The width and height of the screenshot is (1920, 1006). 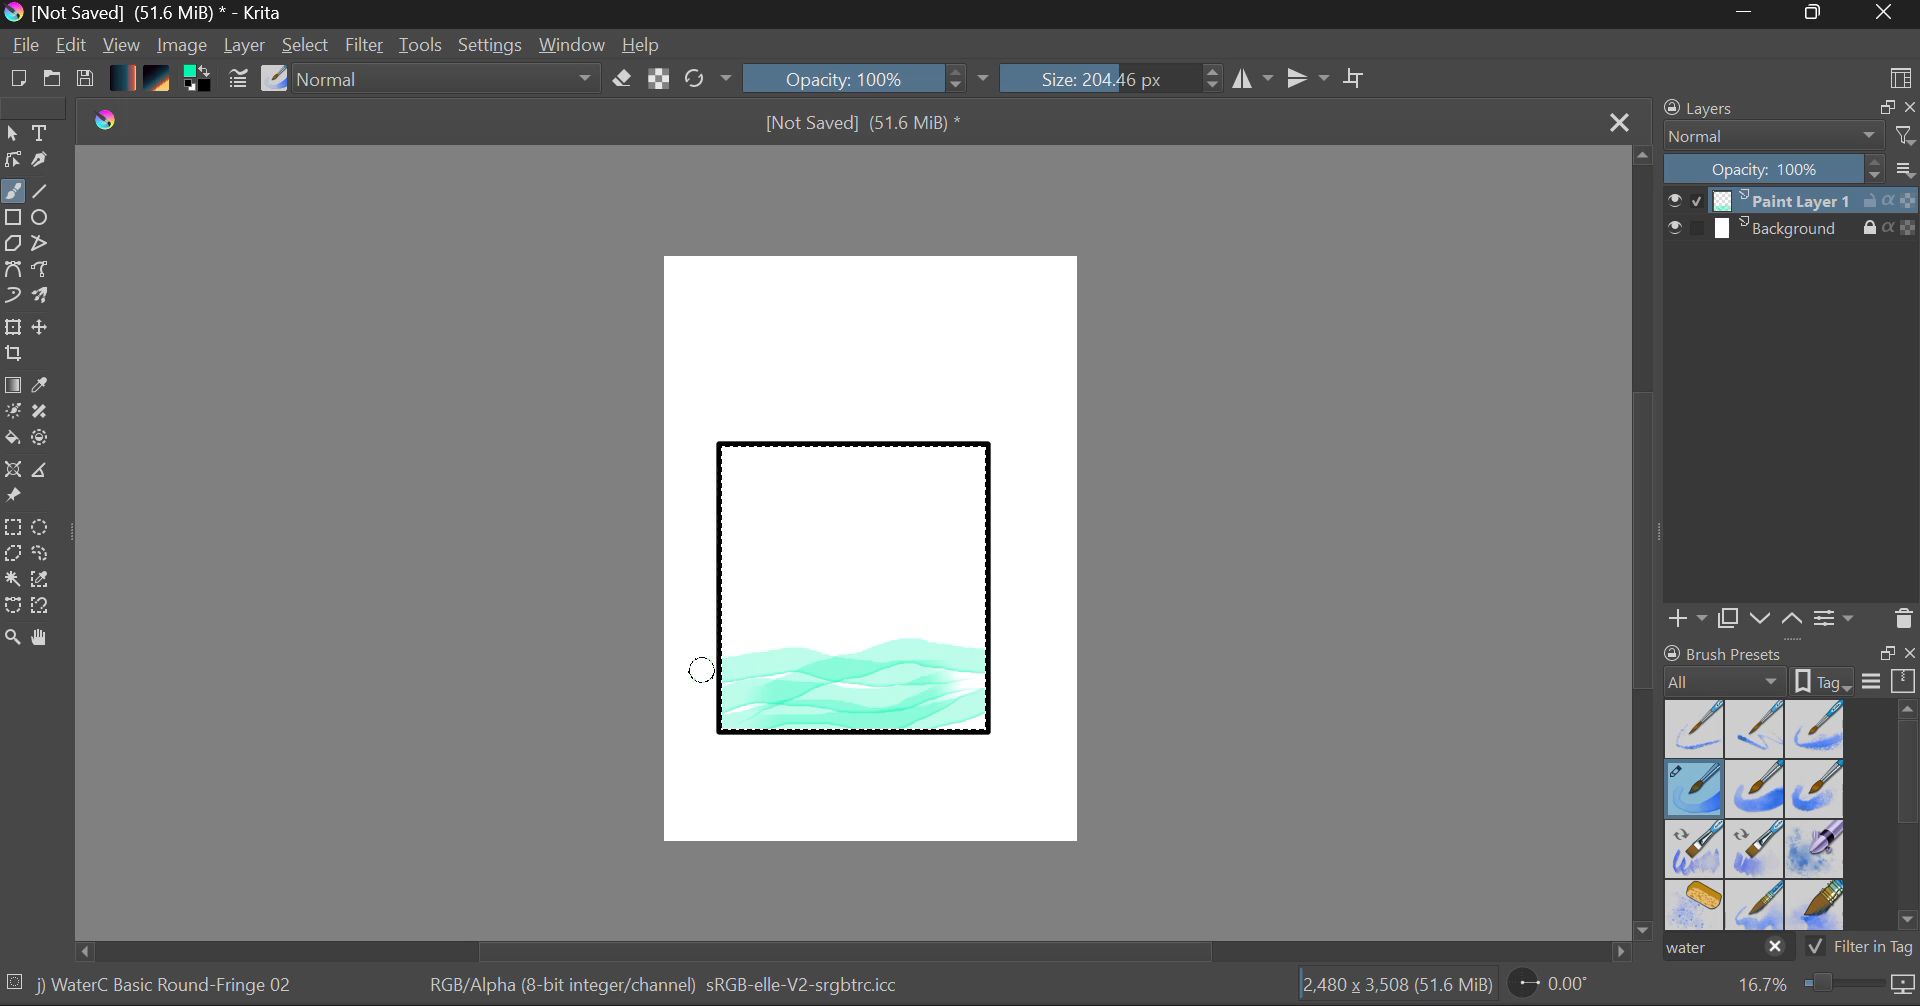 What do you see at coordinates (1823, 985) in the screenshot?
I see `Zoom` at bounding box center [1823, 985].